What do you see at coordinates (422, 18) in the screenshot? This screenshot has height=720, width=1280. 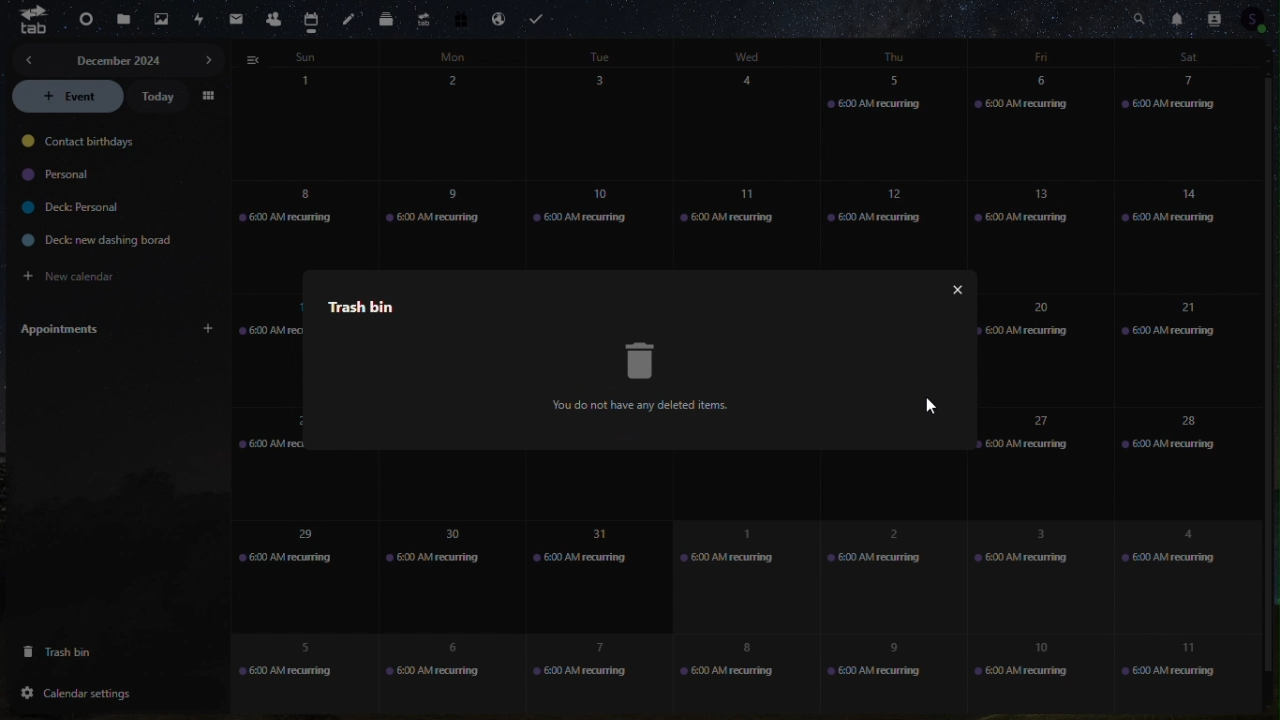 I see `upgrade` at bounding box center [422, 18].